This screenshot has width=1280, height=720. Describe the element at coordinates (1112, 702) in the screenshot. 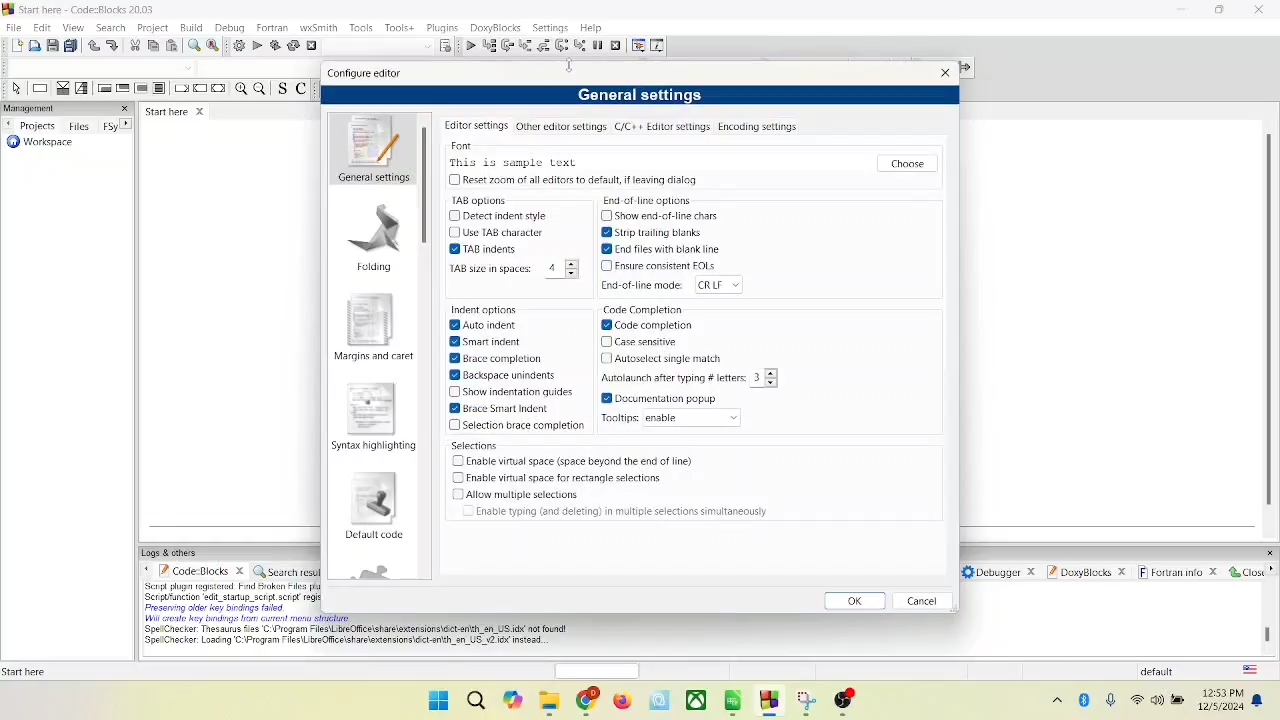

I see `microphone` at that location.